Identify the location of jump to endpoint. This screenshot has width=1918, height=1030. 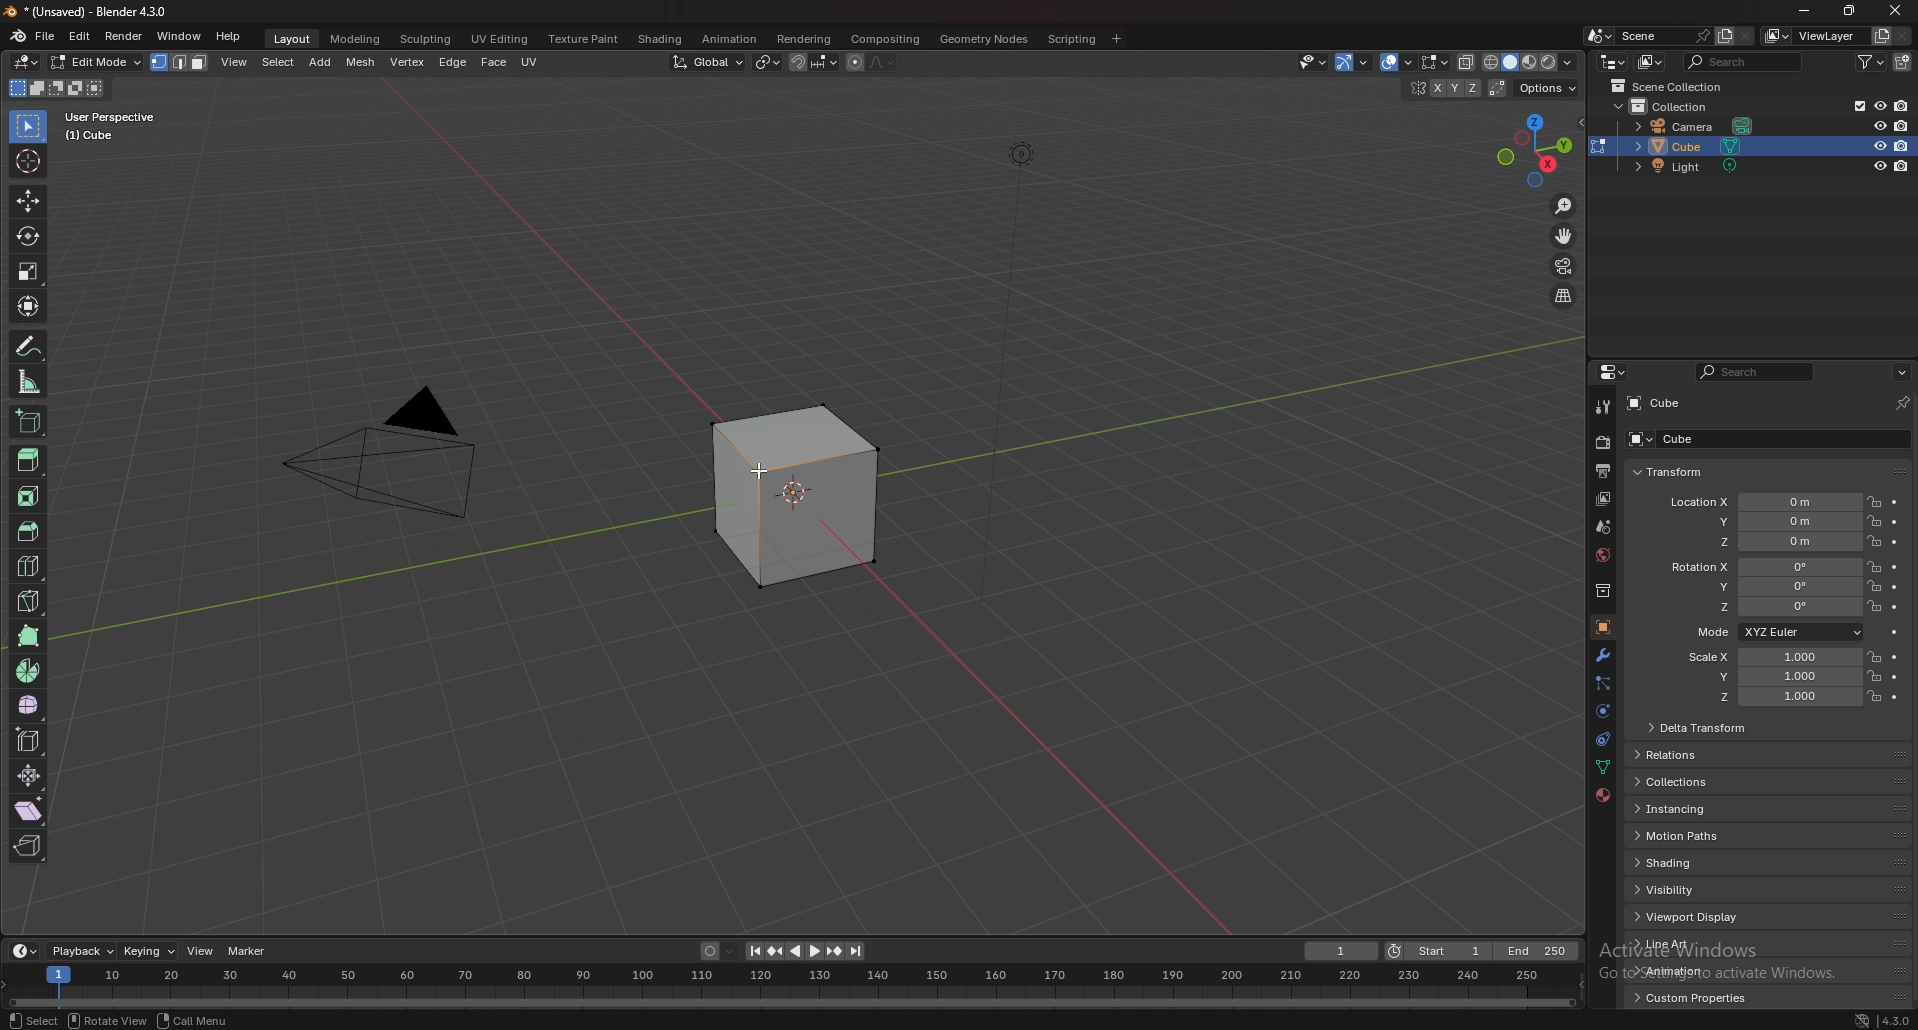
(754, 952).